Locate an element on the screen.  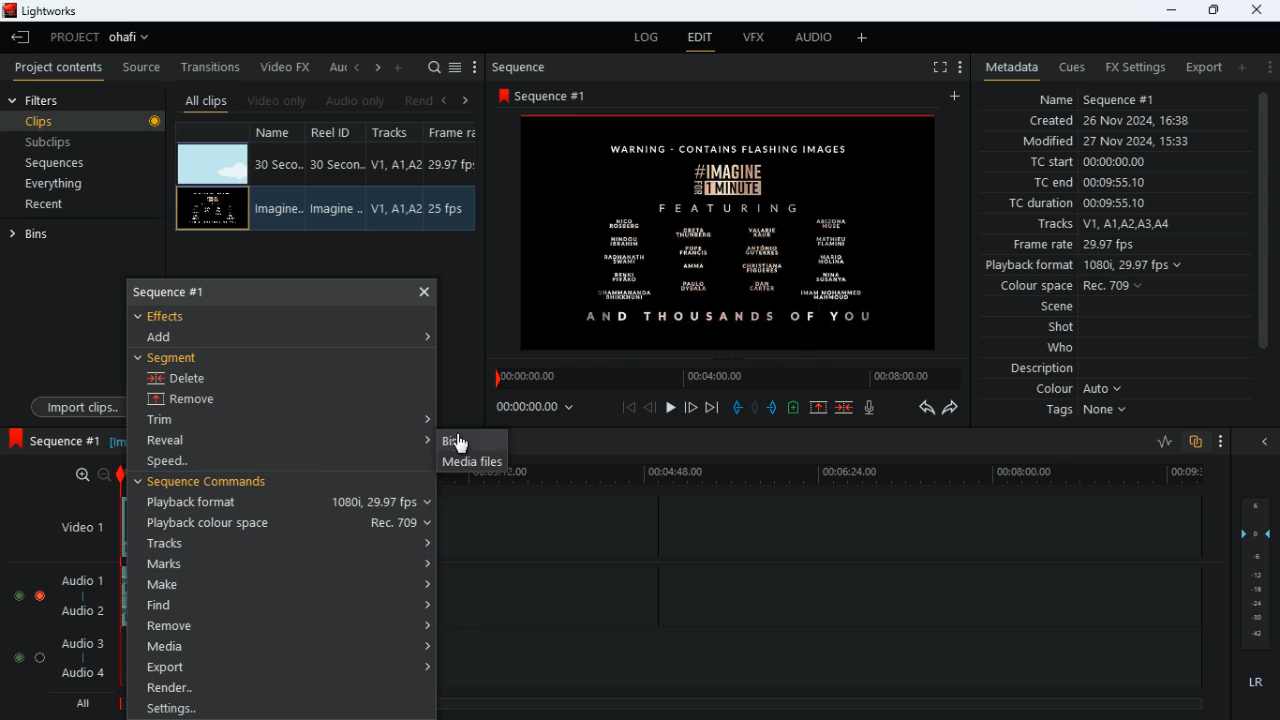
Track is located at coordinates (398, 164).